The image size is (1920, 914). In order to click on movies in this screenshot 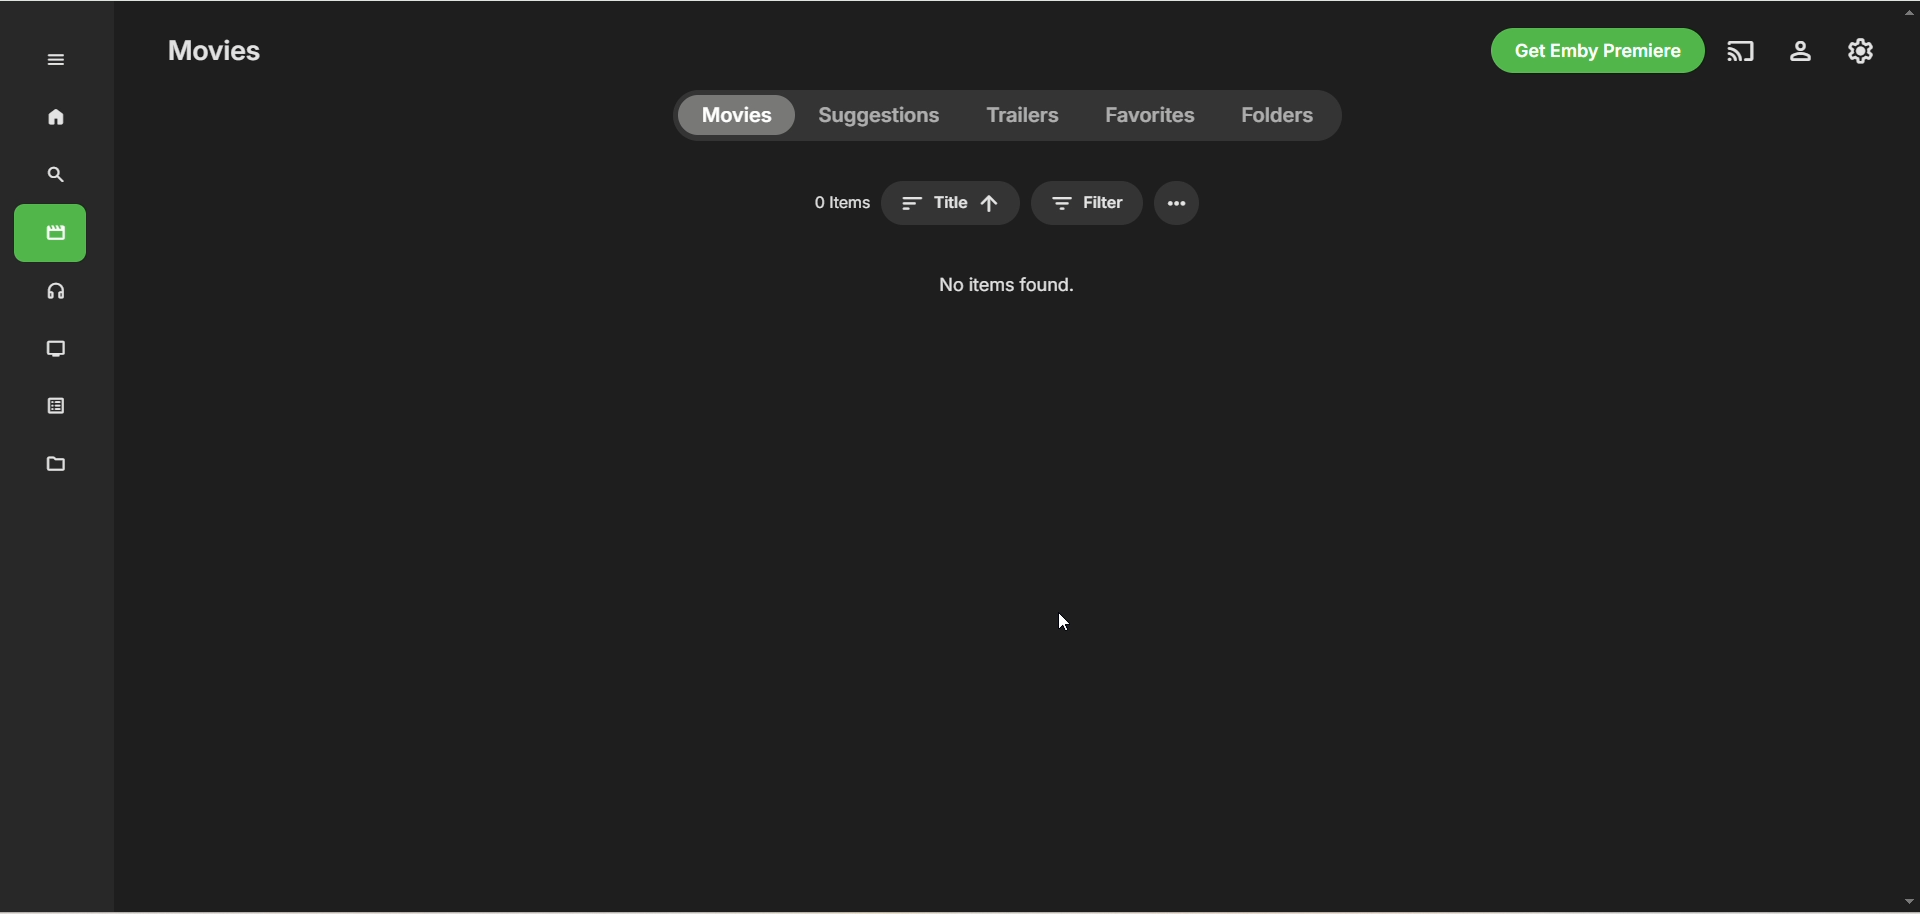, I will do `click(50, 233)`.